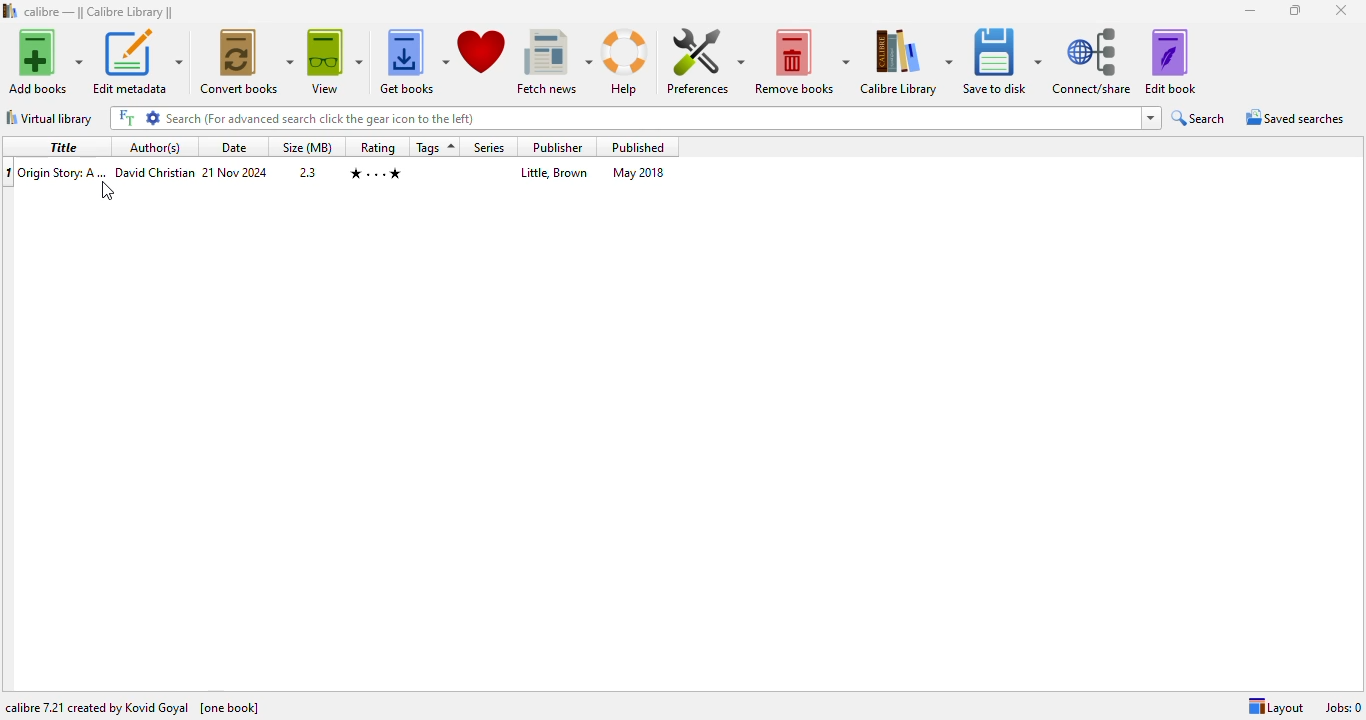  Describe the element at coordinates (100, 11) in the screenshot. I see `calibre library` at that location.